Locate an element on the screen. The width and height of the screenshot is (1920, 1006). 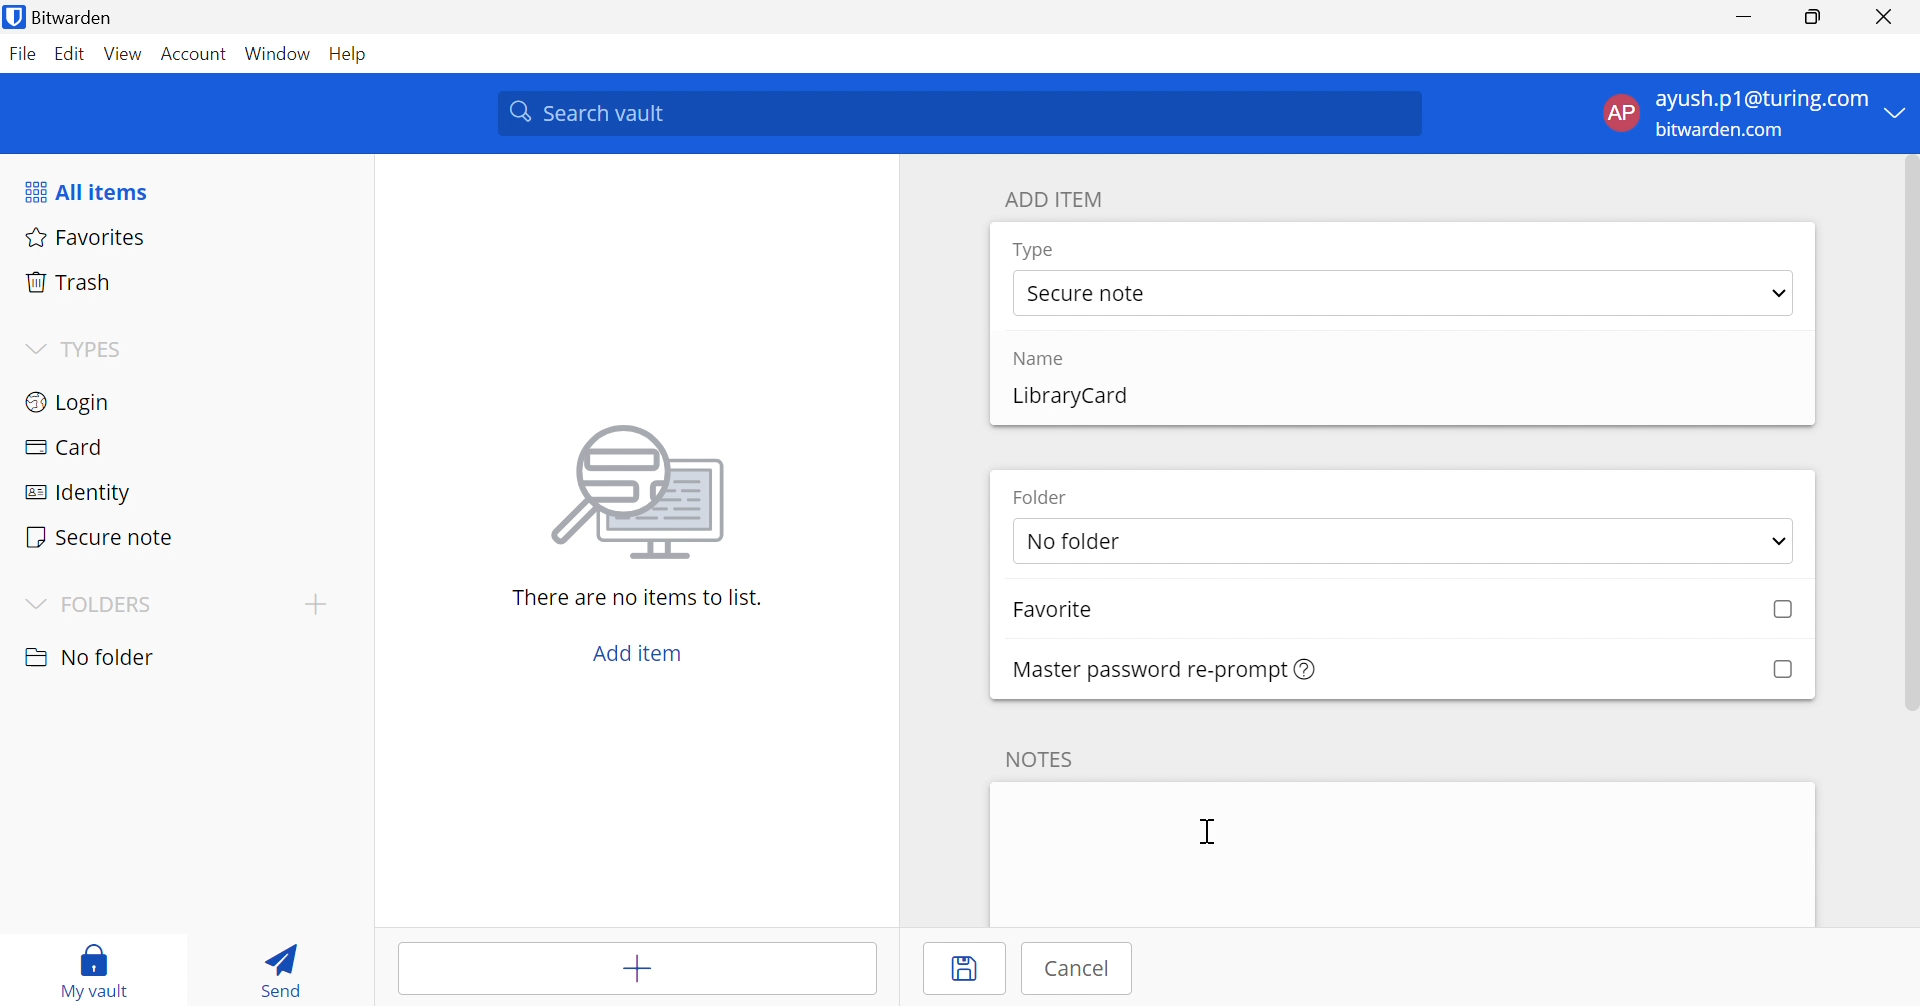
Account is located at coordinates (195, 52).